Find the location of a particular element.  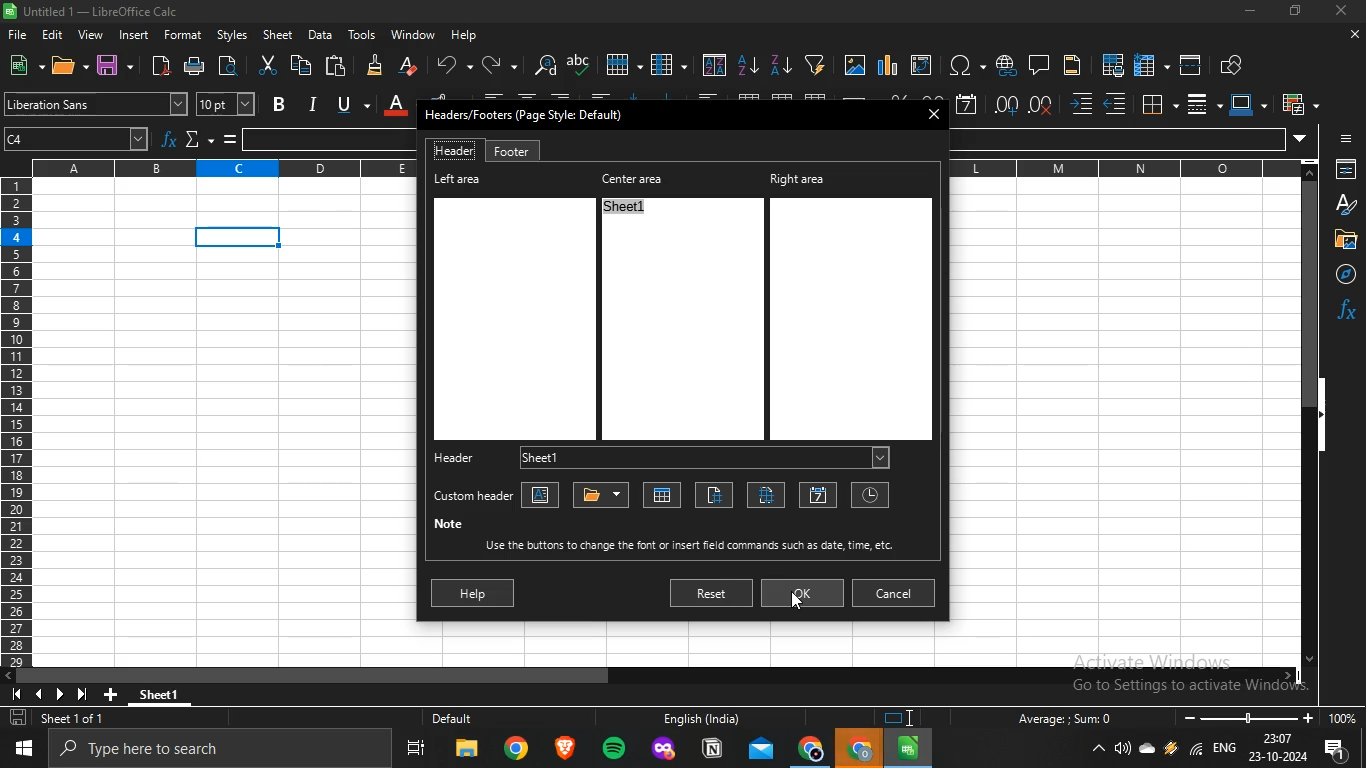

file explorer is located at coordinates (467, 752).